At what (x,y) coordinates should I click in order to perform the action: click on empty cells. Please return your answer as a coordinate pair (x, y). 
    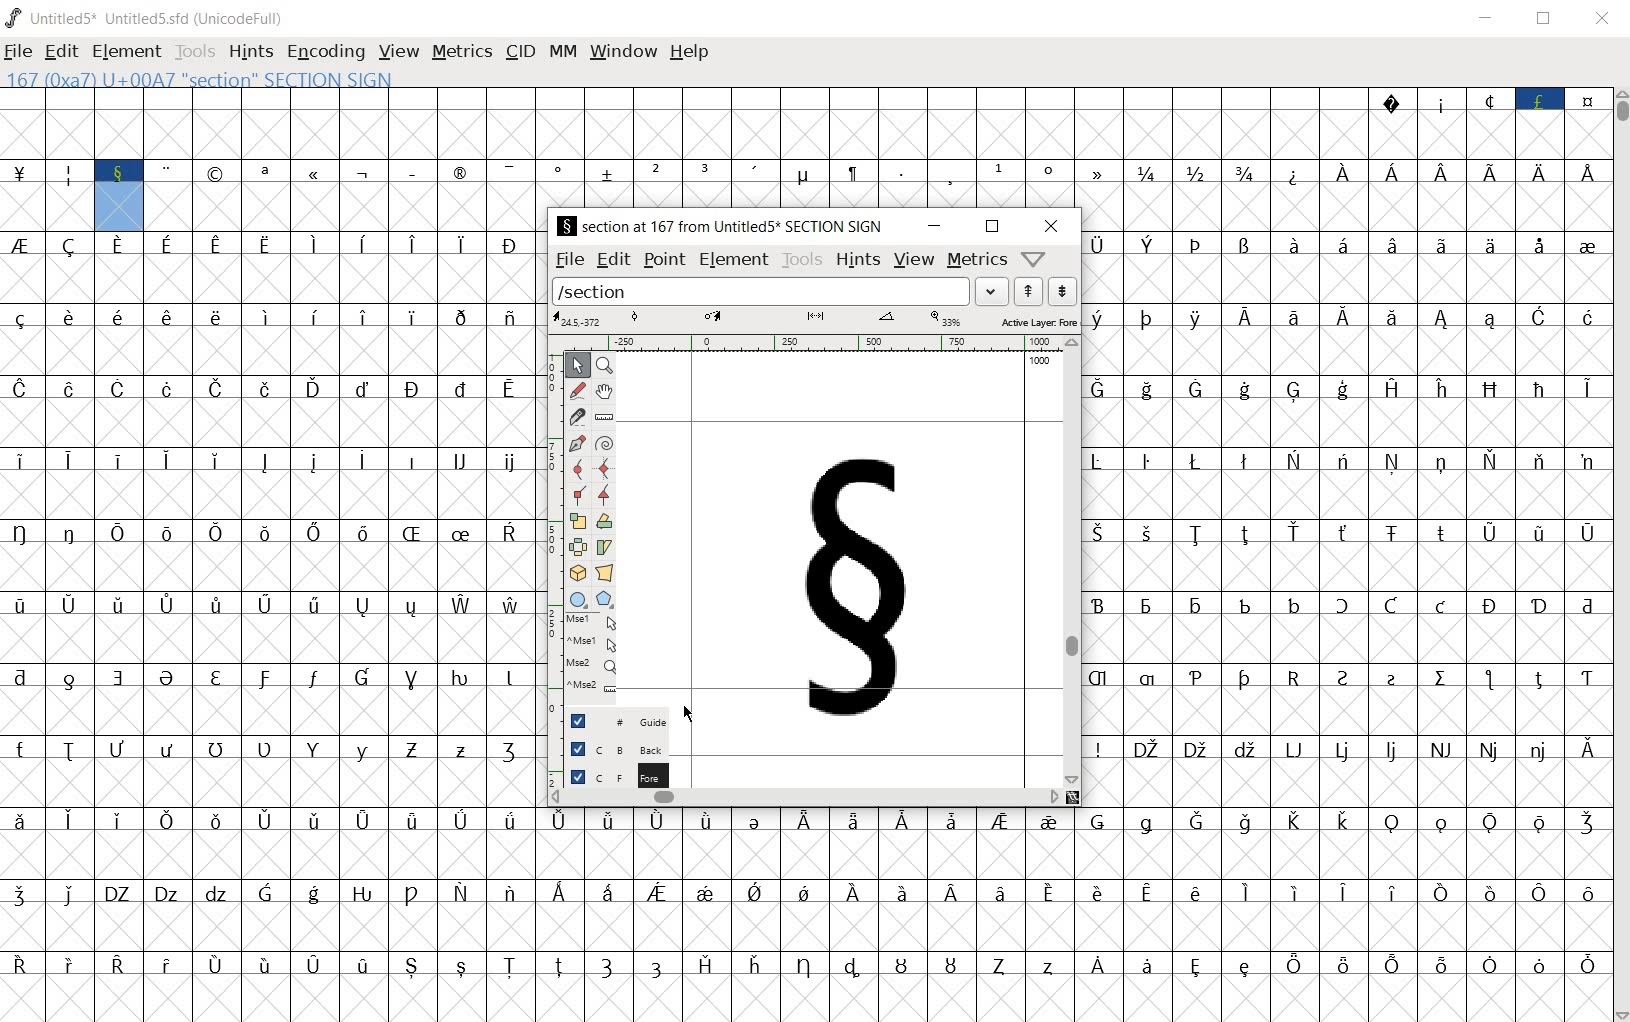
    Looking at the image, I should click on (1349, 426).